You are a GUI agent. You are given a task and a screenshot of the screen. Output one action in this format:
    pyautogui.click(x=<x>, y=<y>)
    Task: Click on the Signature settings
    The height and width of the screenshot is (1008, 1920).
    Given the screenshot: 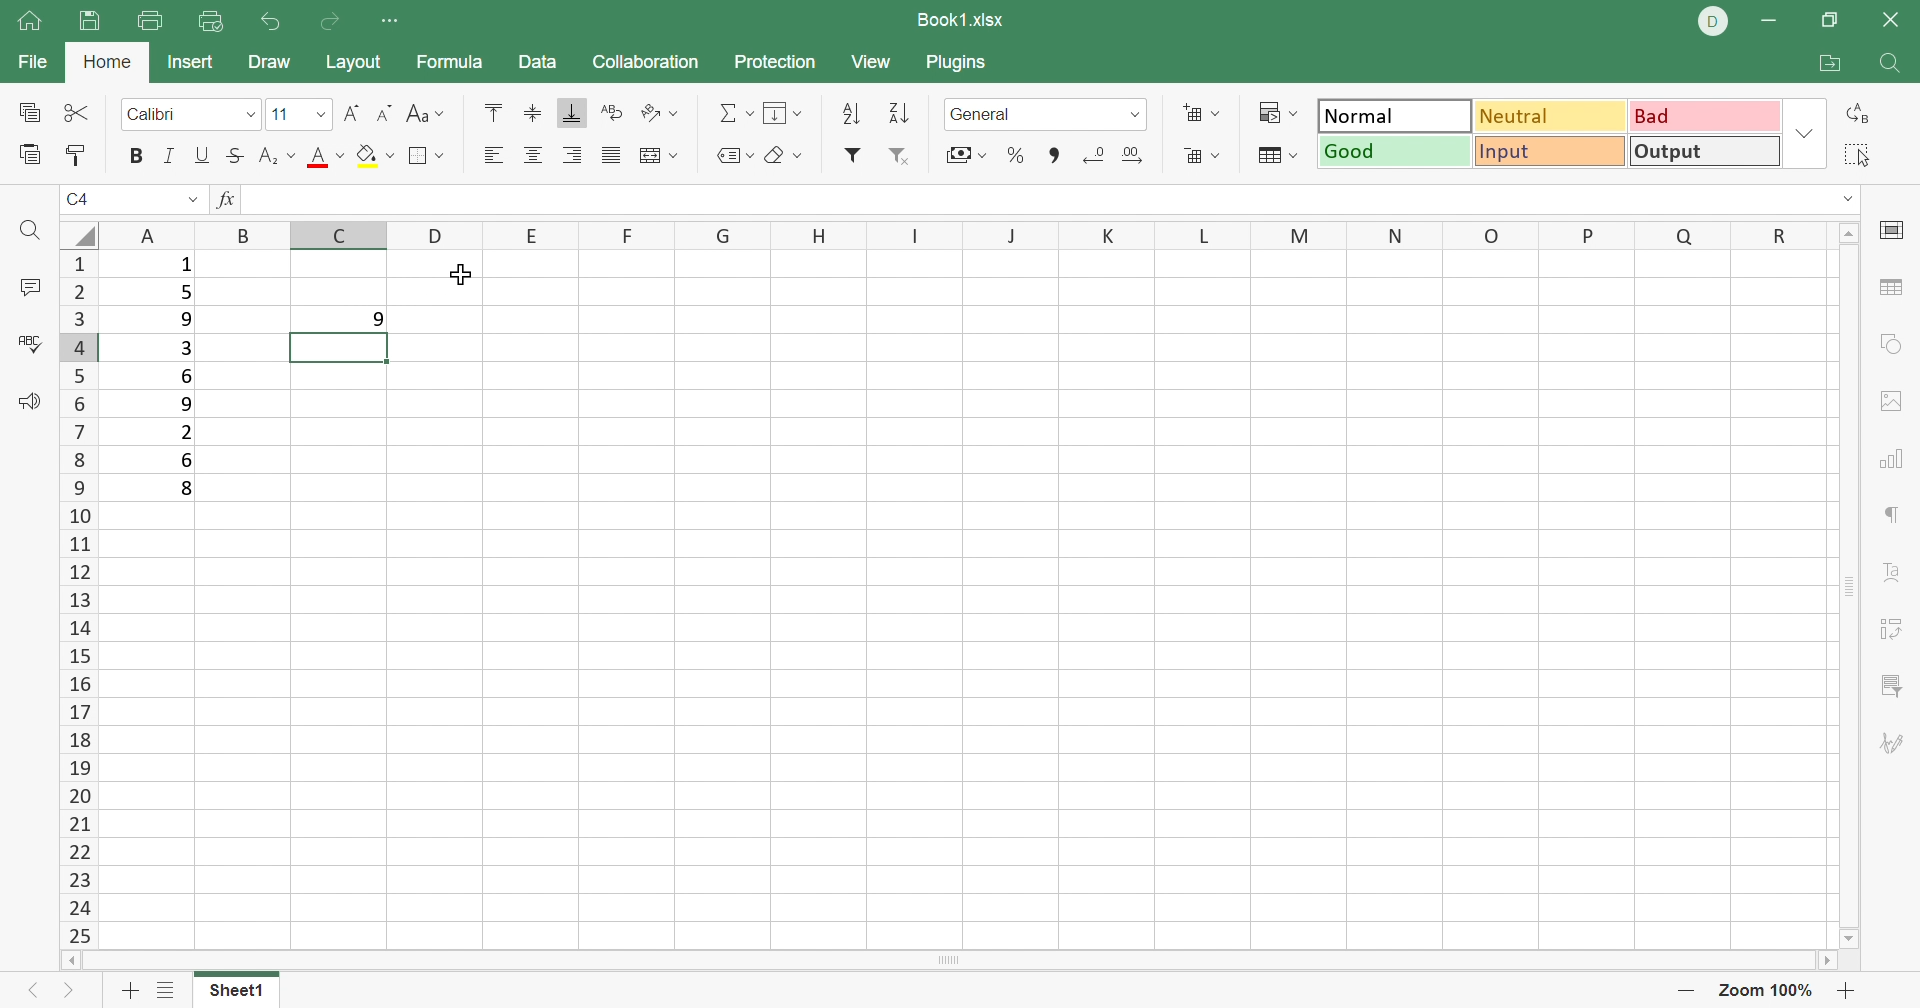 What is the action you would take?
    pyautogui.click(x=1893, y=742)
    